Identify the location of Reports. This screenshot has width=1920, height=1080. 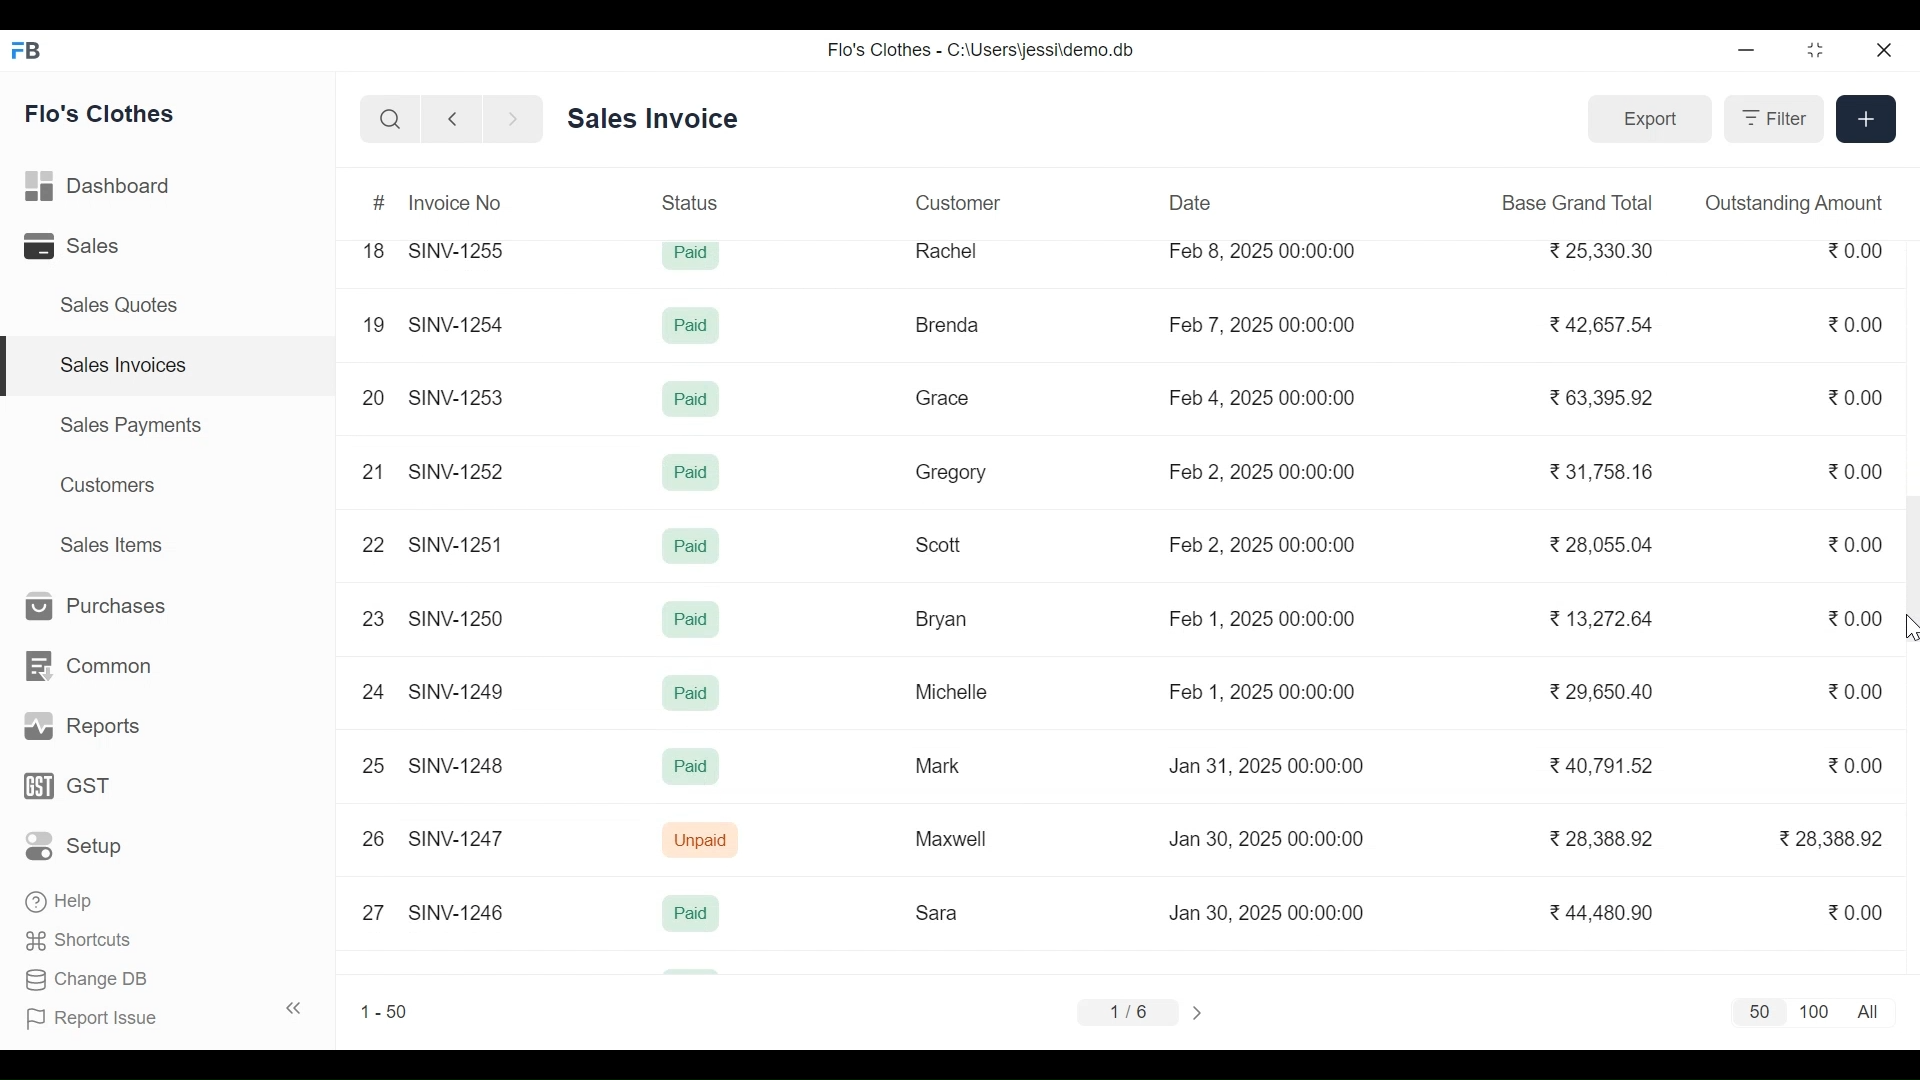
(78, 727).